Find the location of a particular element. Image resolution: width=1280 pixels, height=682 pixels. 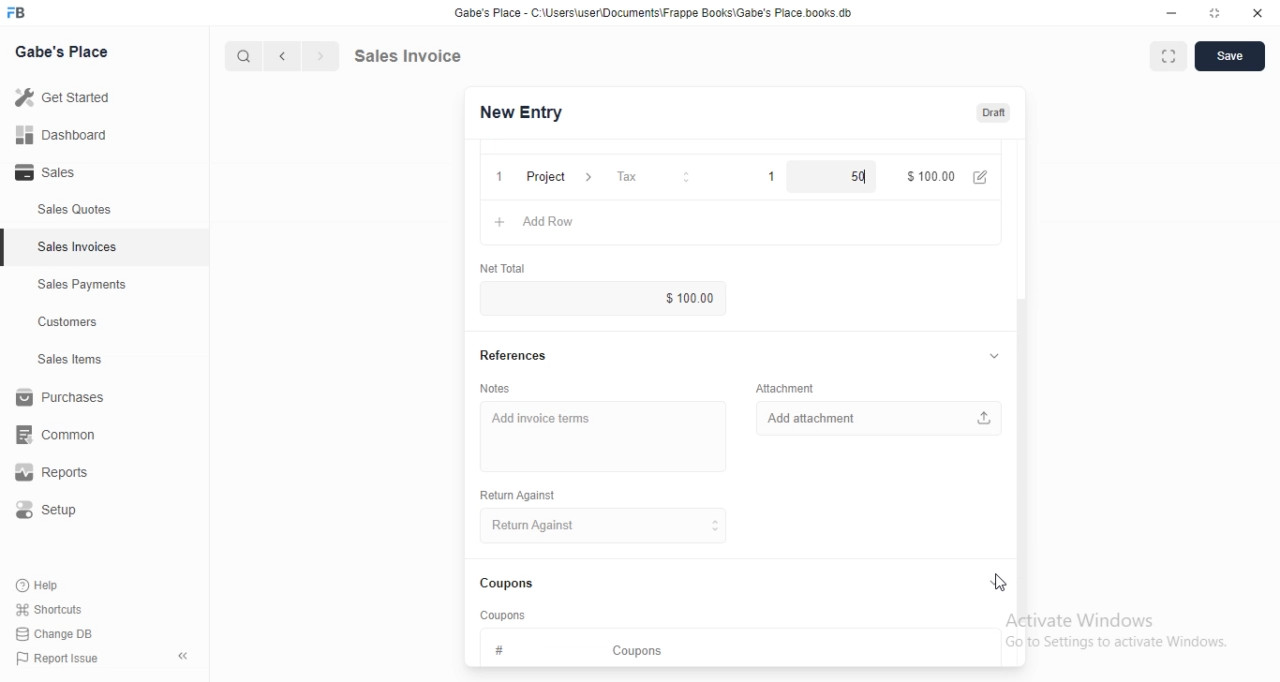

Sales Quotes is located at coordinates (64, 210).